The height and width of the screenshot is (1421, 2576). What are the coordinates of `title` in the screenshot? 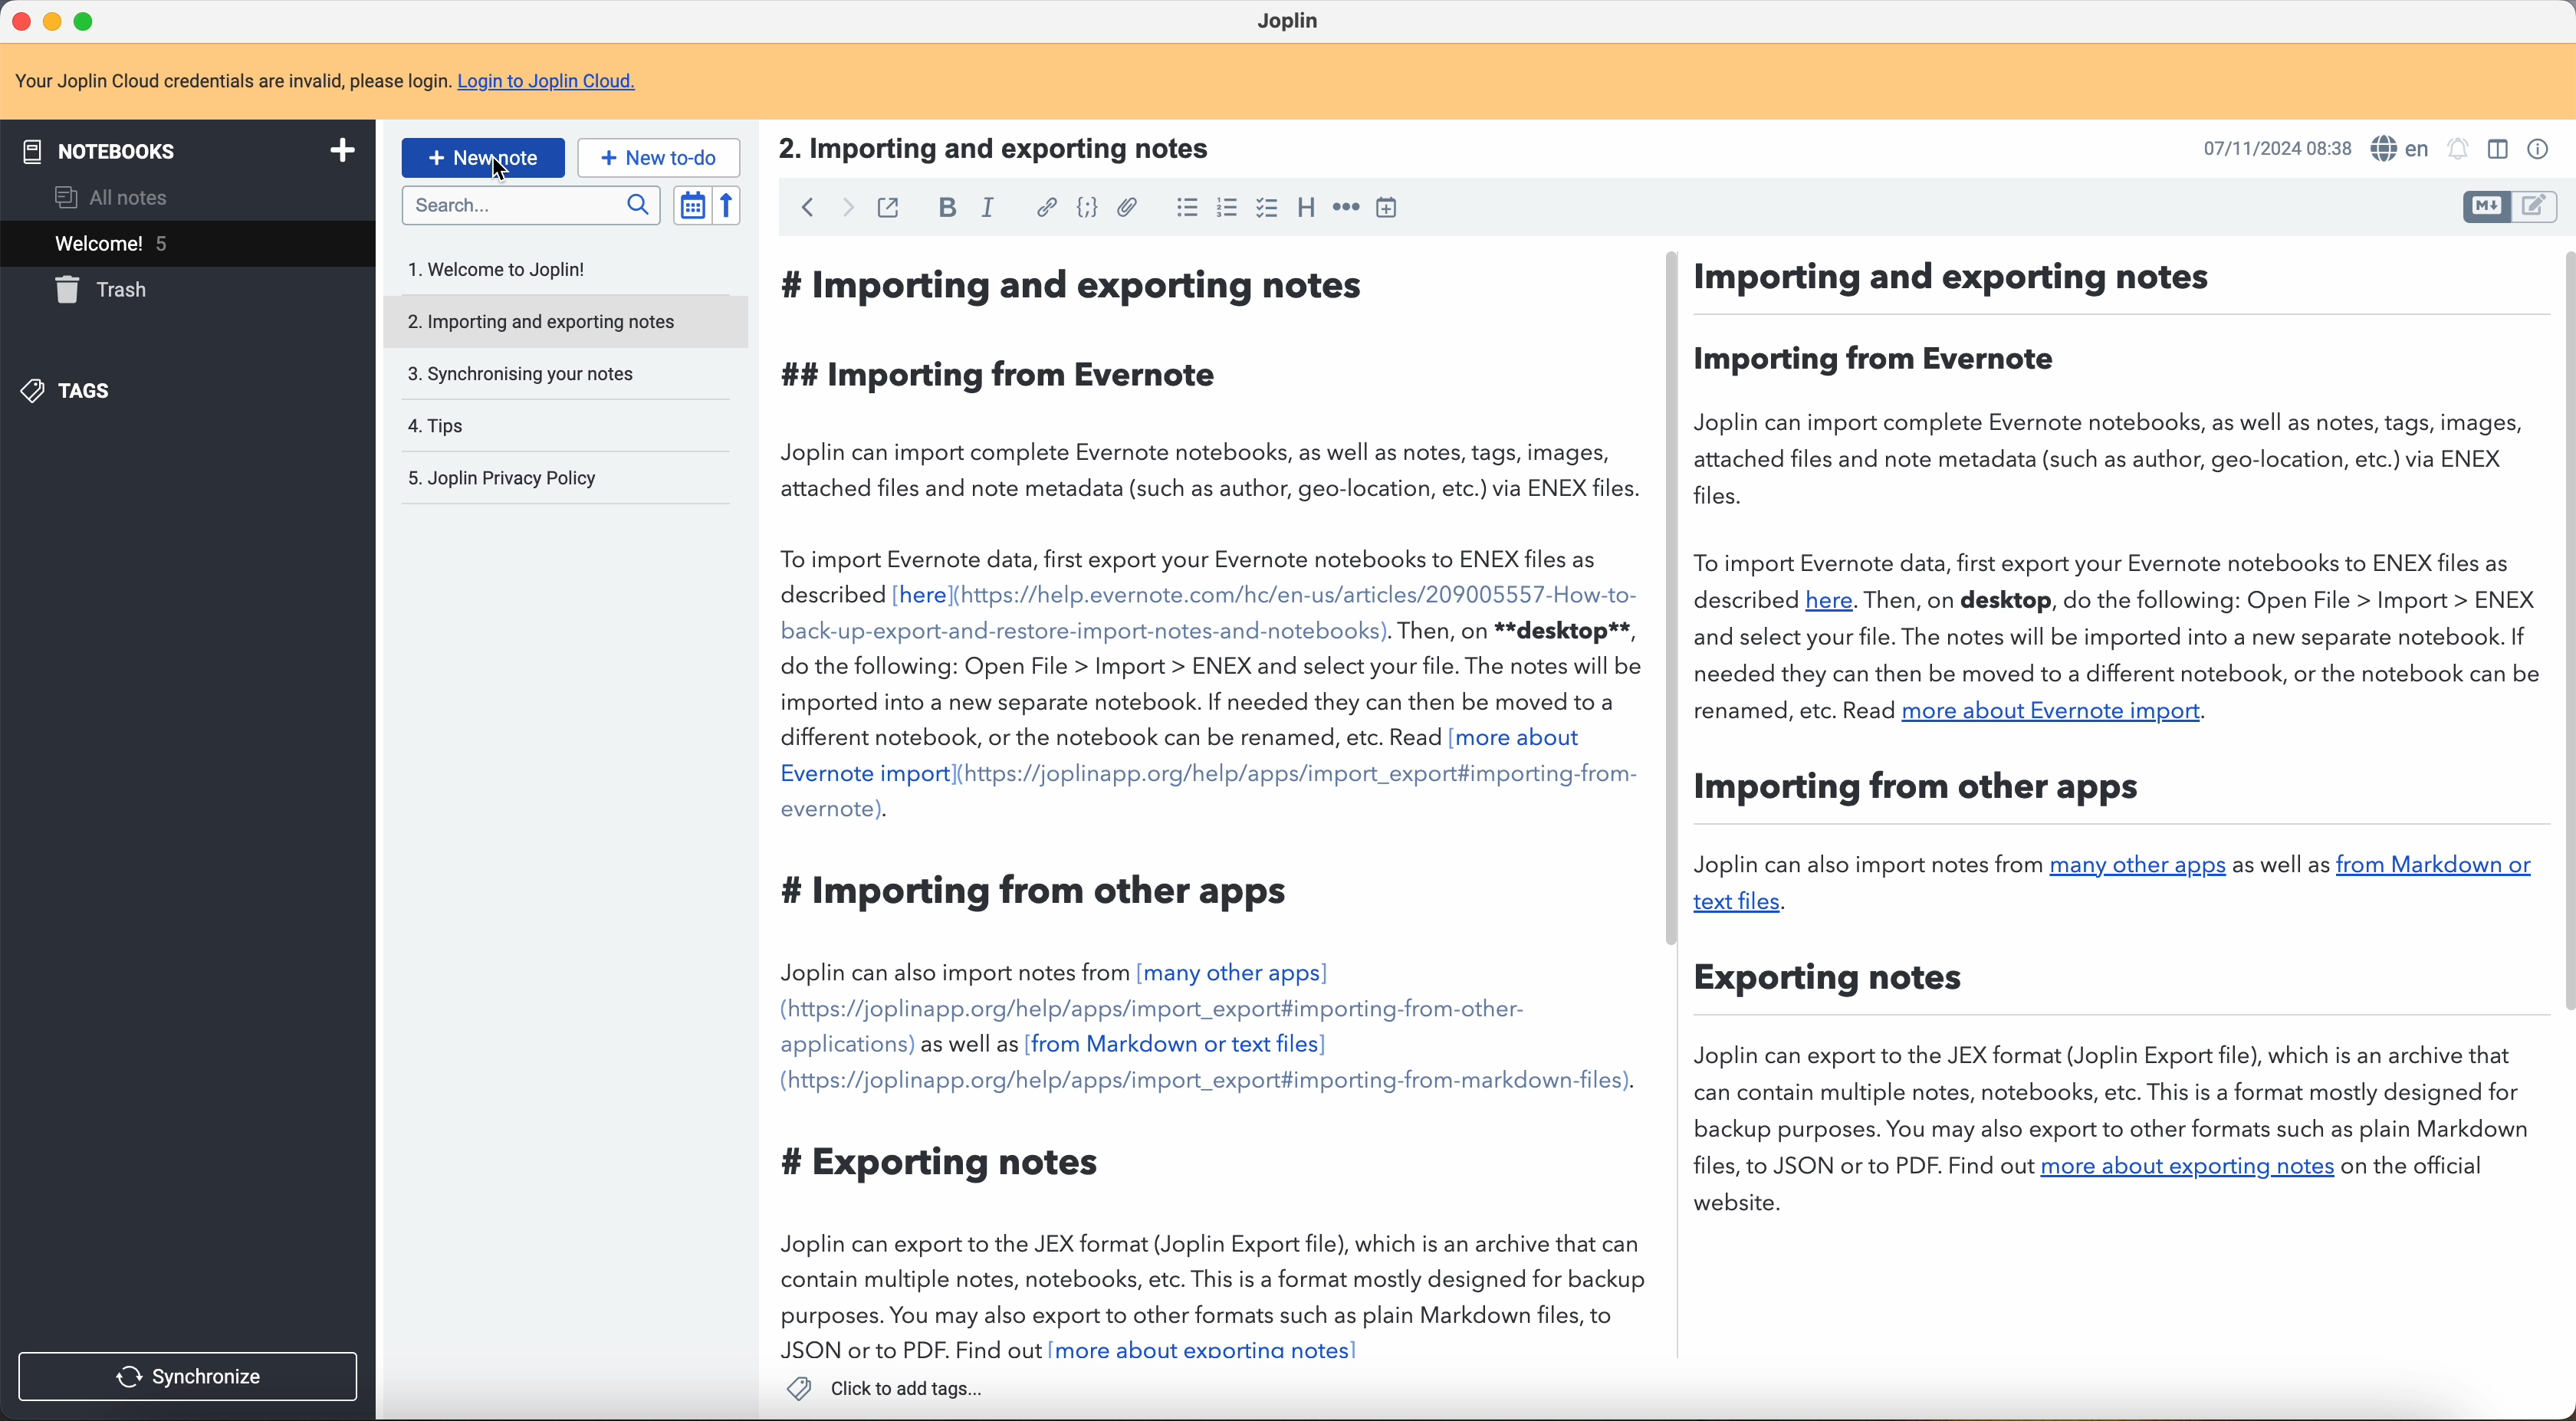 It's located at (998, 148).